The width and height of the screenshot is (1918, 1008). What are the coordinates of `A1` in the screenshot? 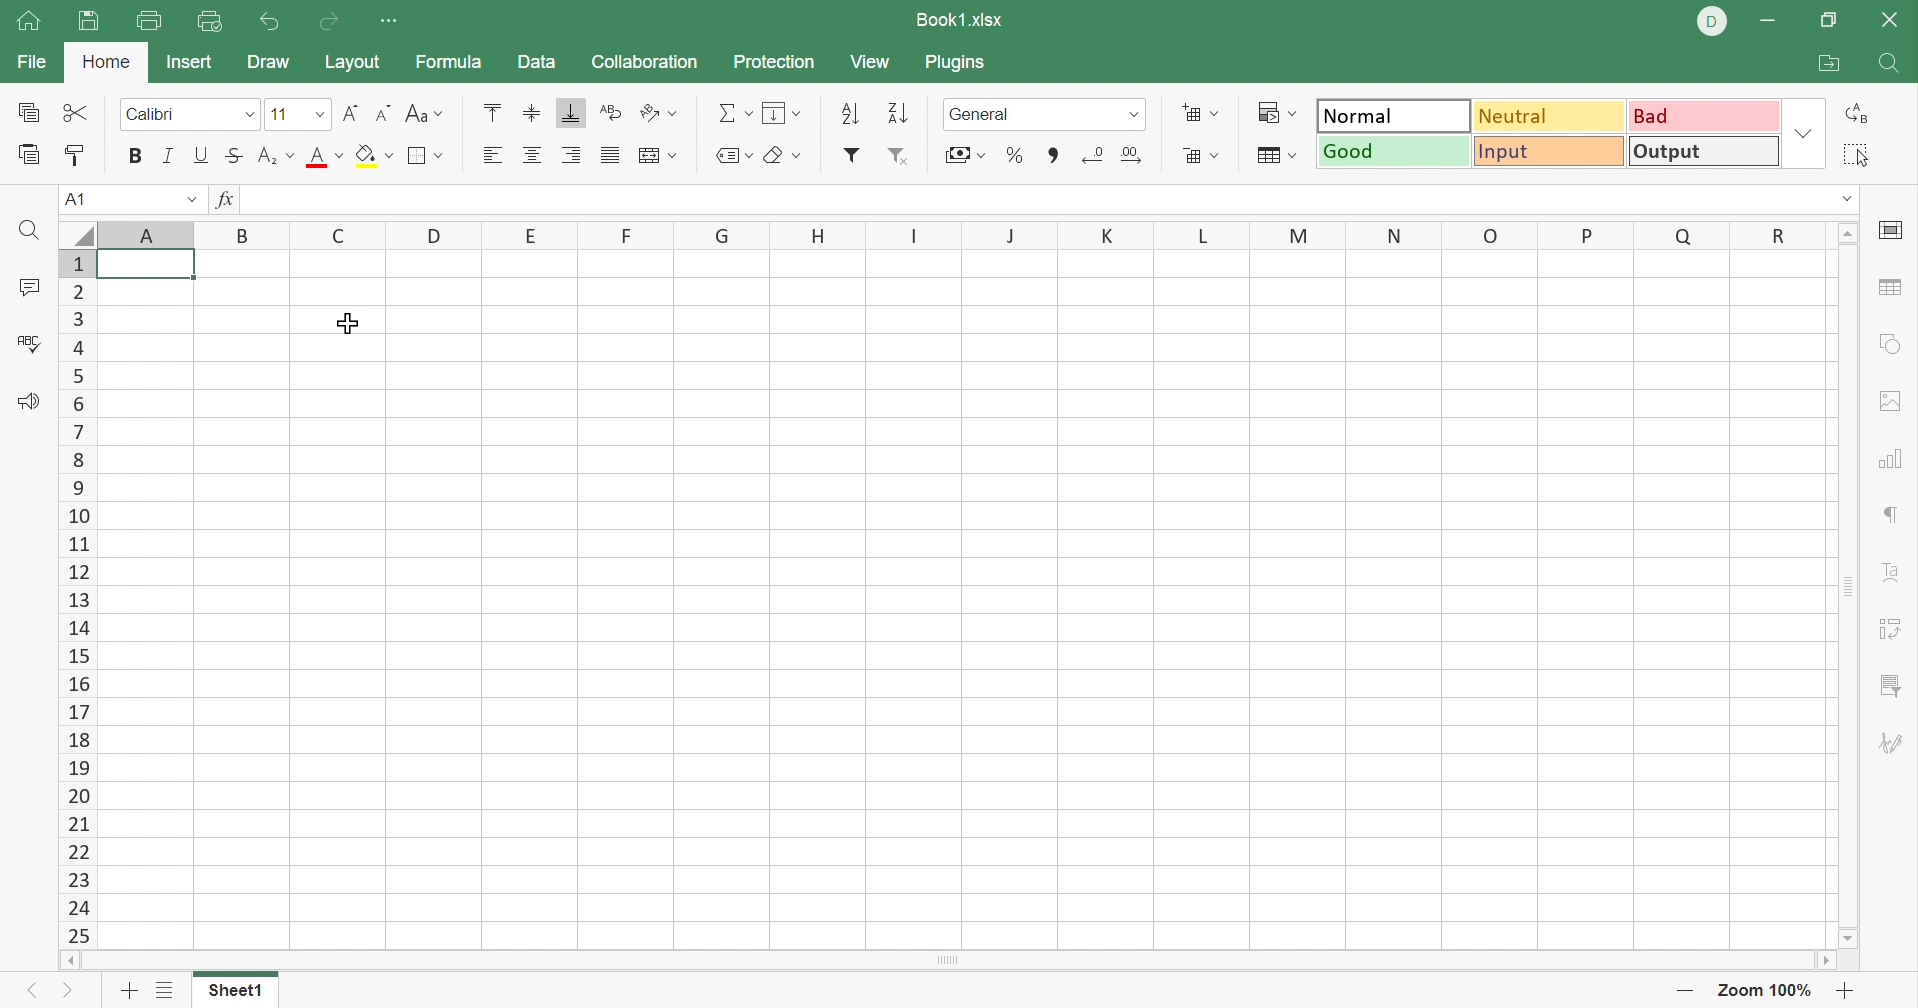 It's located at (74, 199).